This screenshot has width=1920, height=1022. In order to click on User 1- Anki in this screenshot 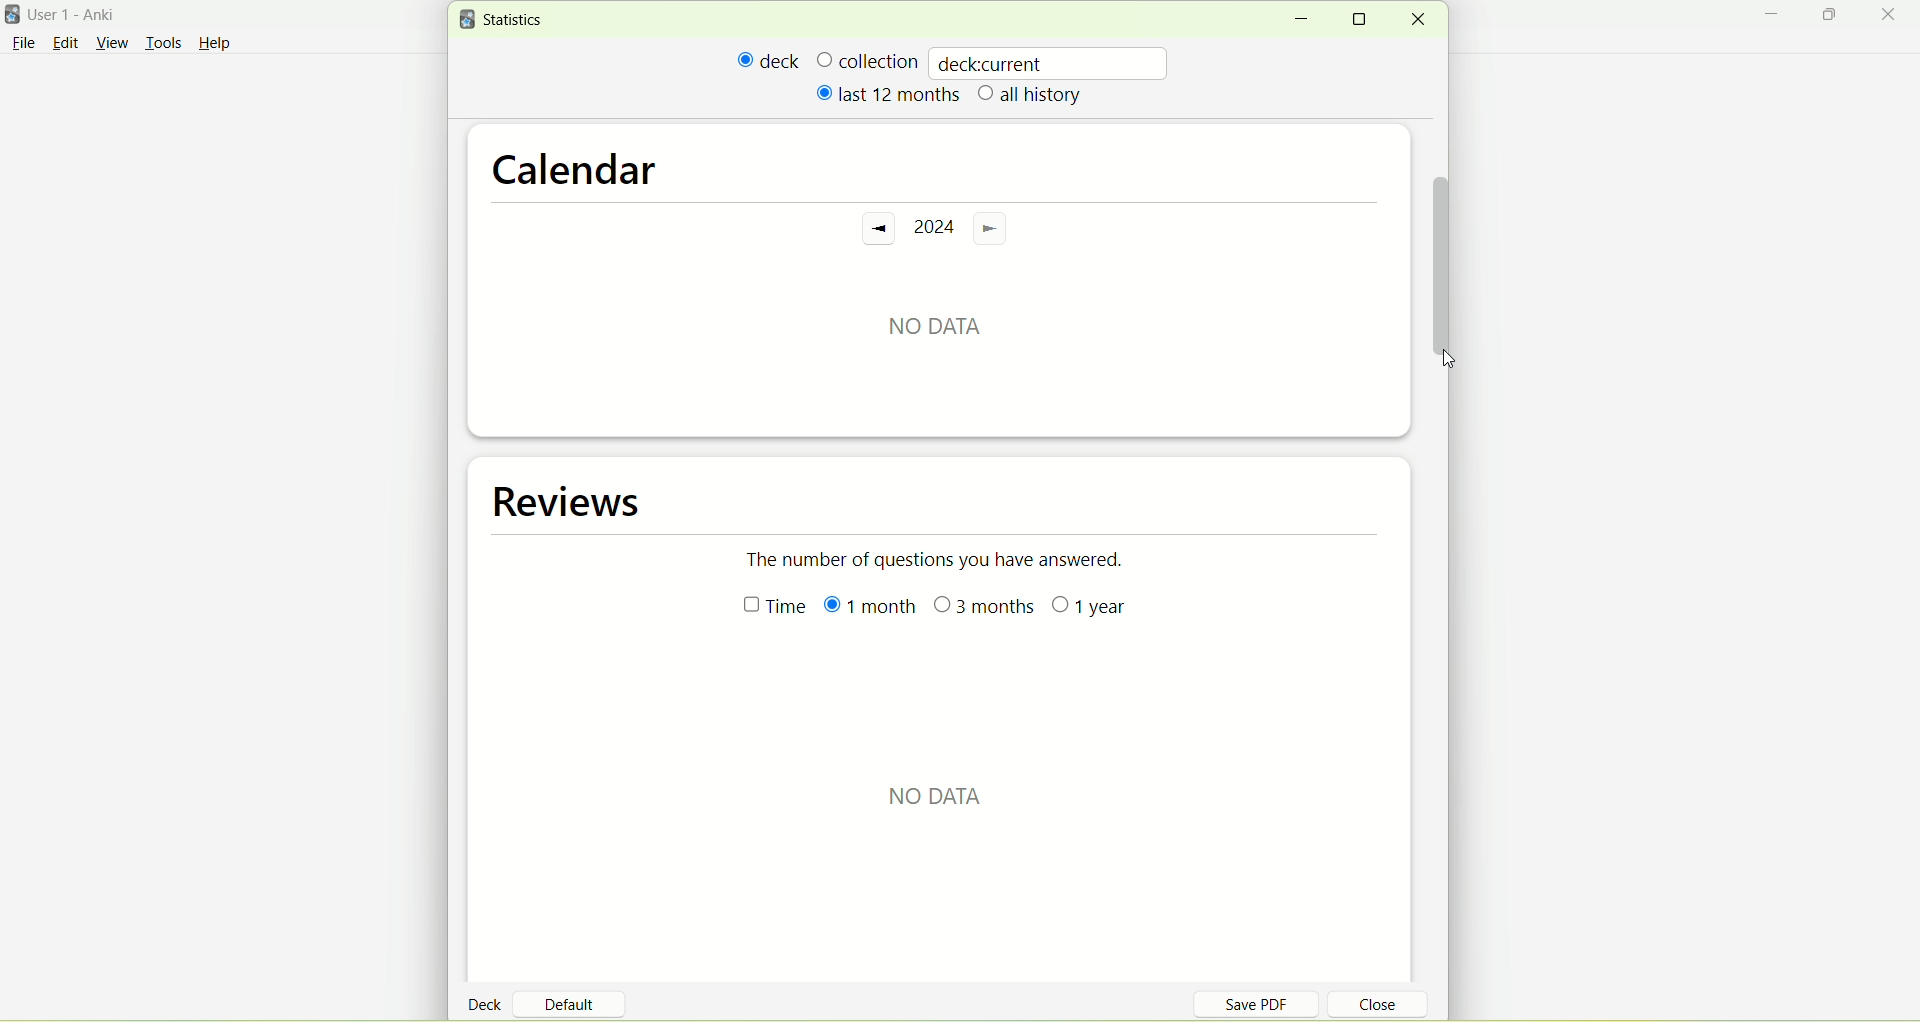, I will do `click(85, 18)`.